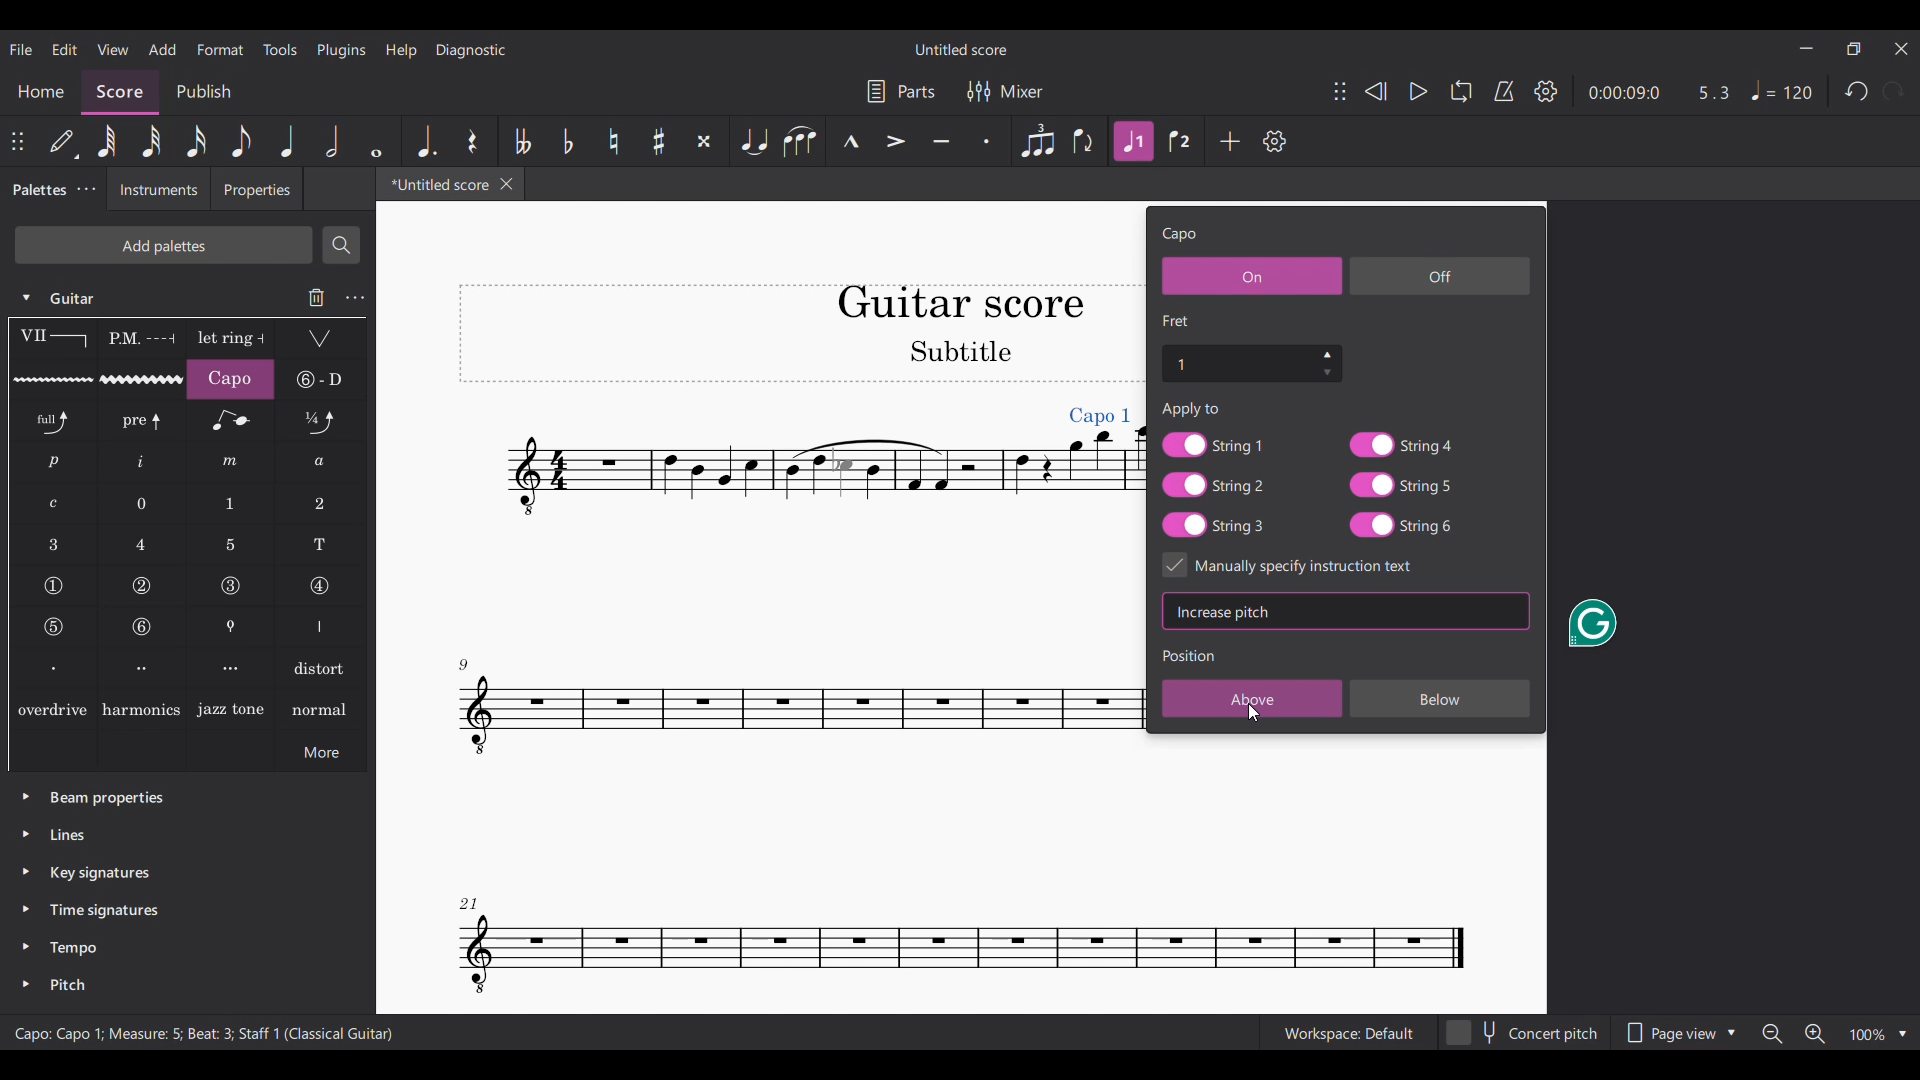 Image resolution: width=1920 pixels, height=1080 pixels. Describe the element at coordinates (231, 421) in the screenshot. I see `Grace note bend` at that location.